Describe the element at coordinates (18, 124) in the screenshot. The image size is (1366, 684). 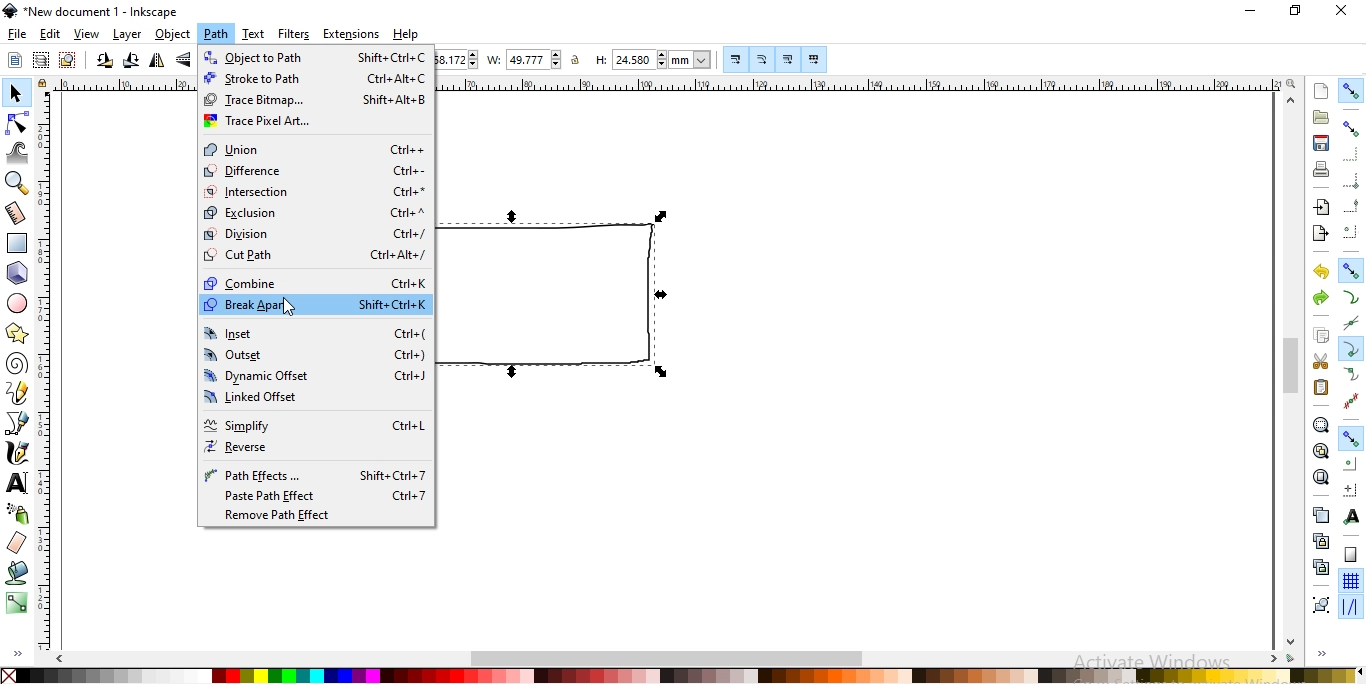
I see `edit paths by nodes` at that location.